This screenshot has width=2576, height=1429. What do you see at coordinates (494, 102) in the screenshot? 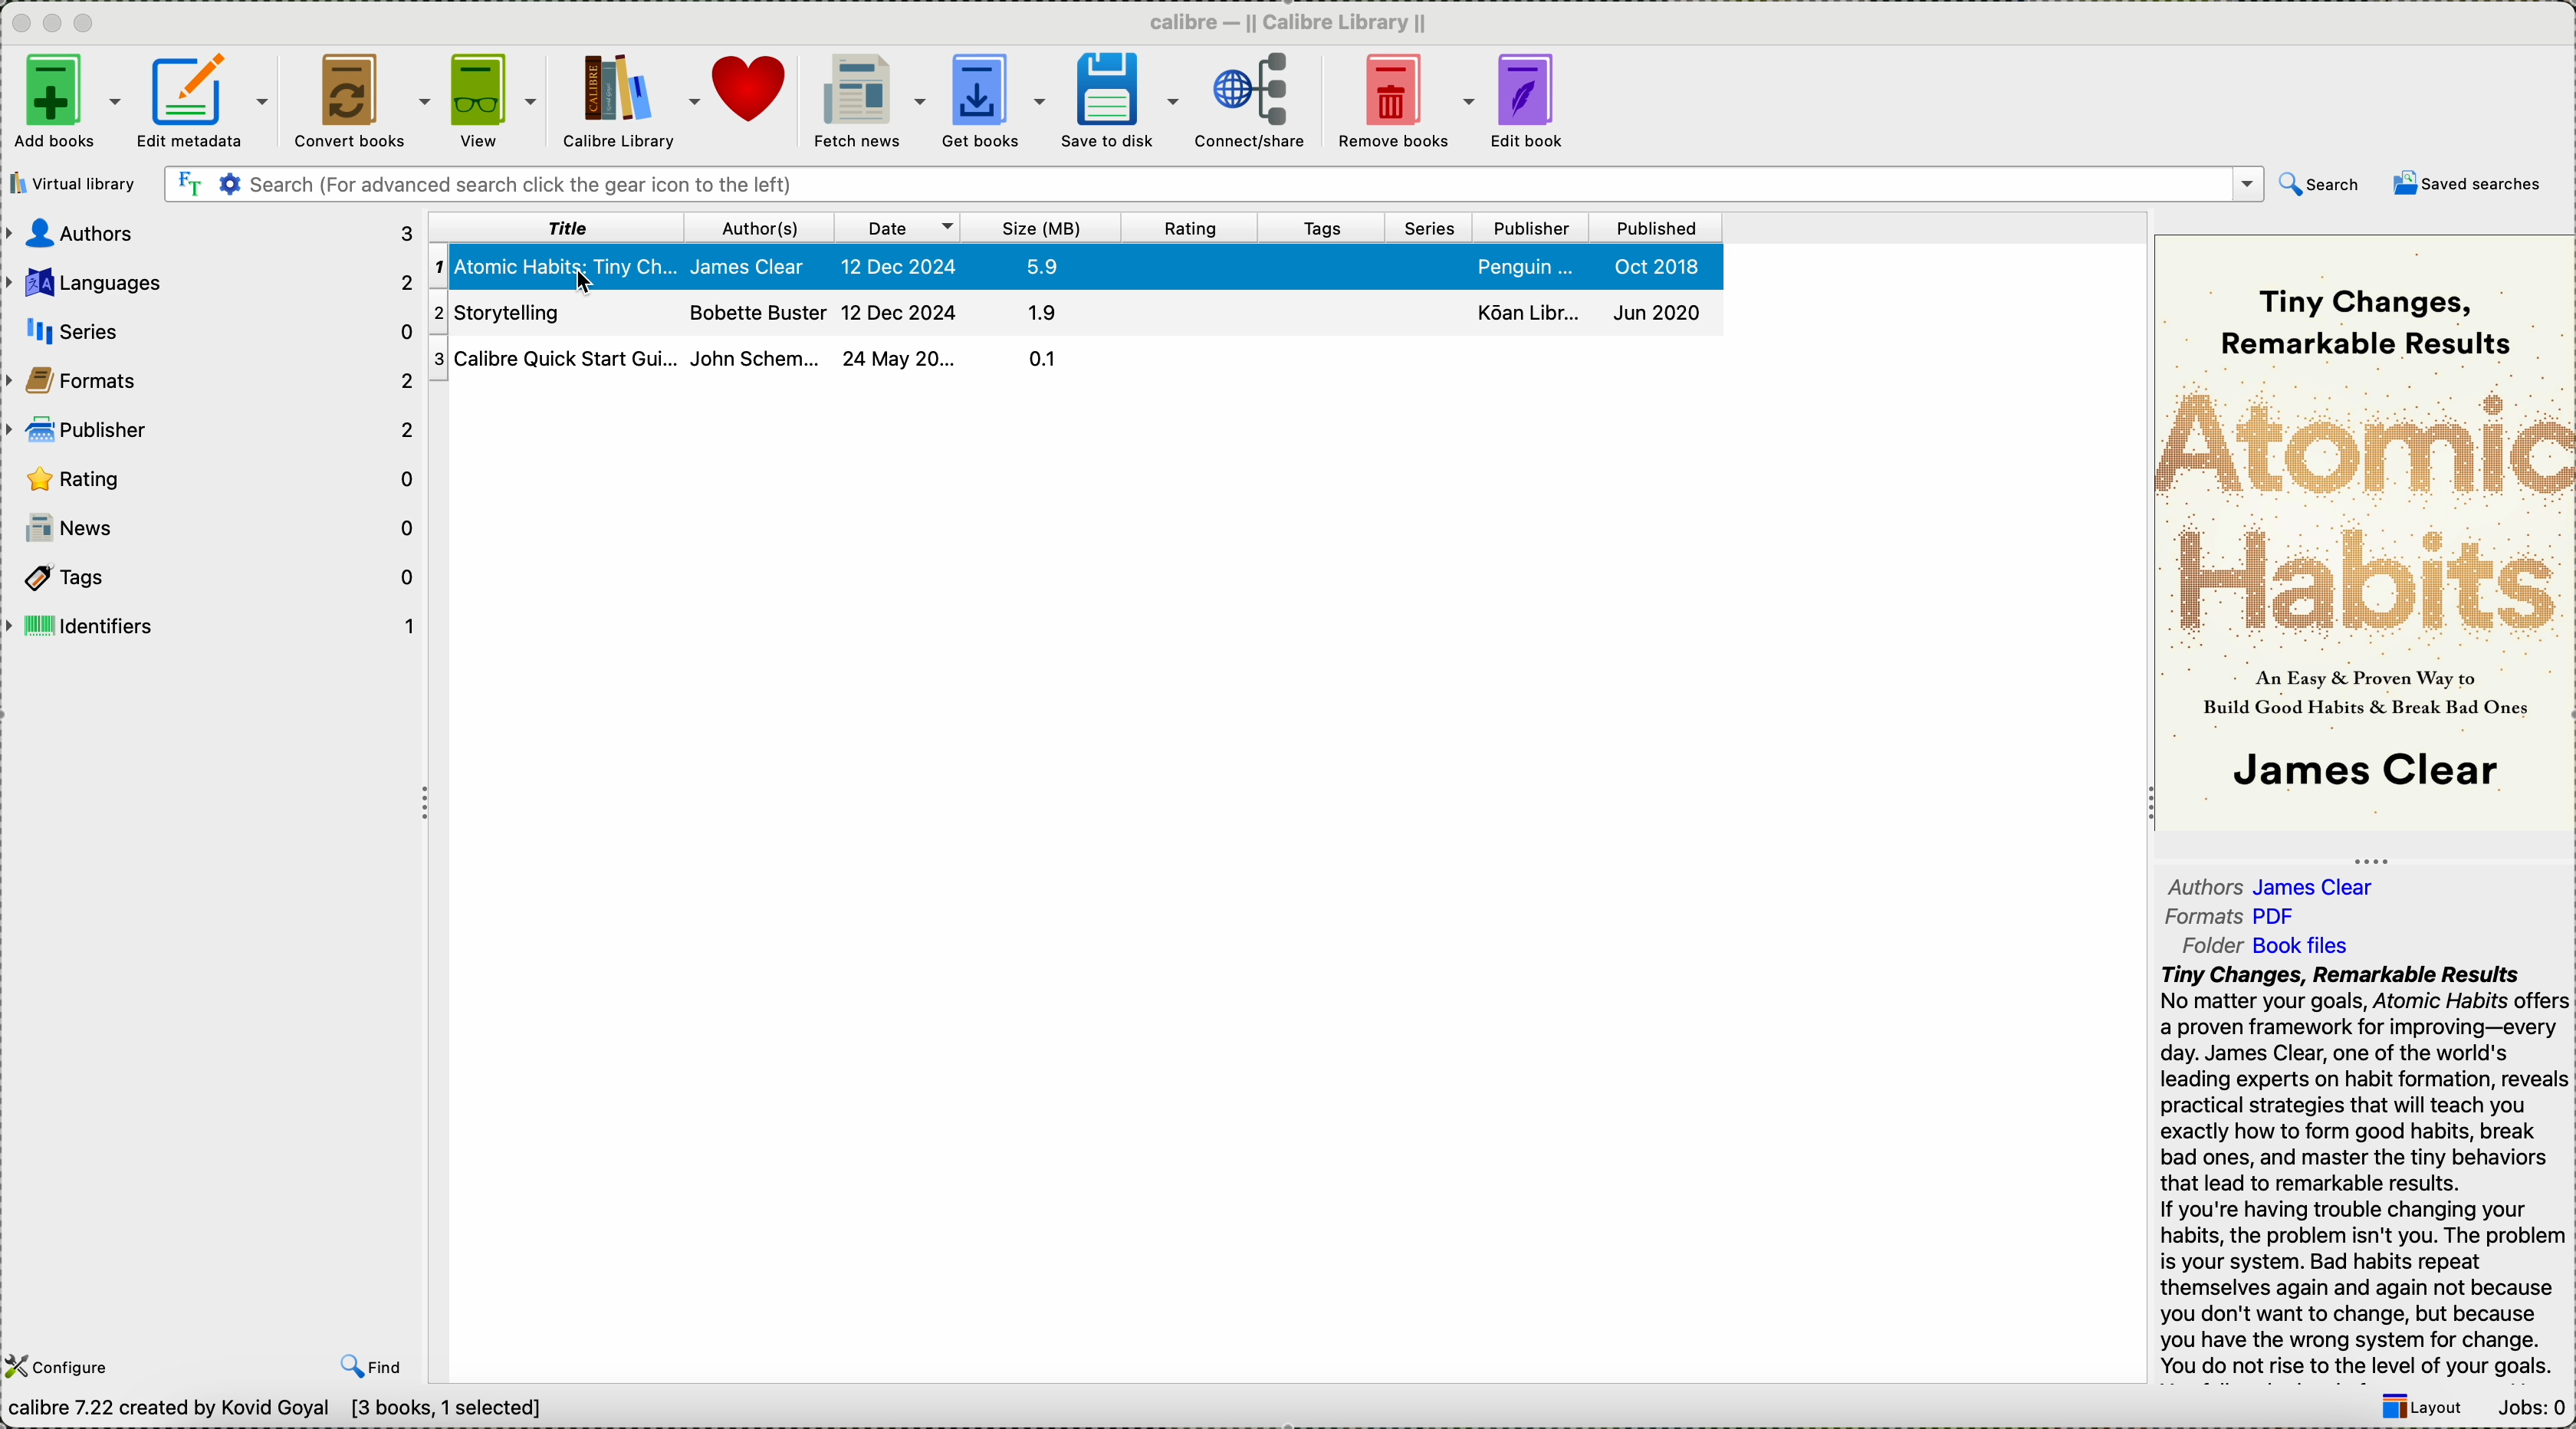
I see `view` at bounding box center [494, 102].